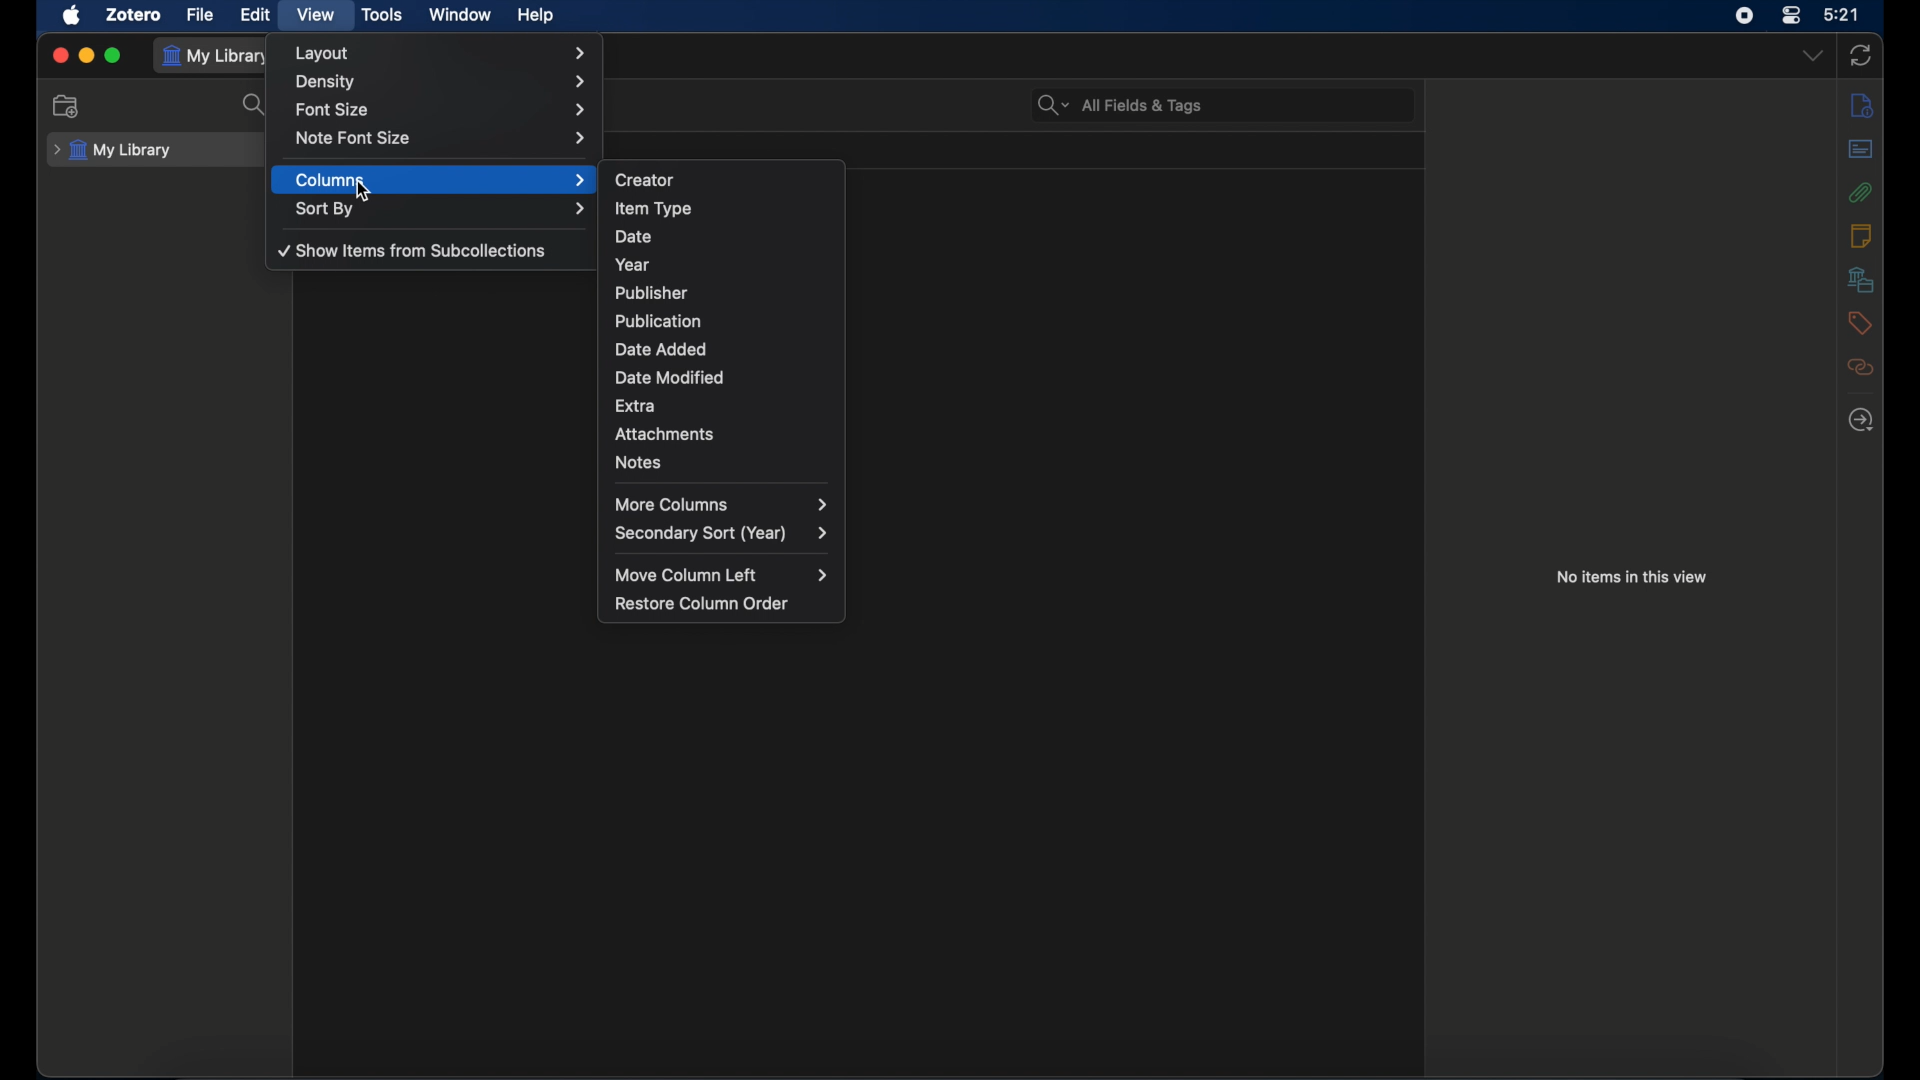  I want to click on related, so click(1859, 367).